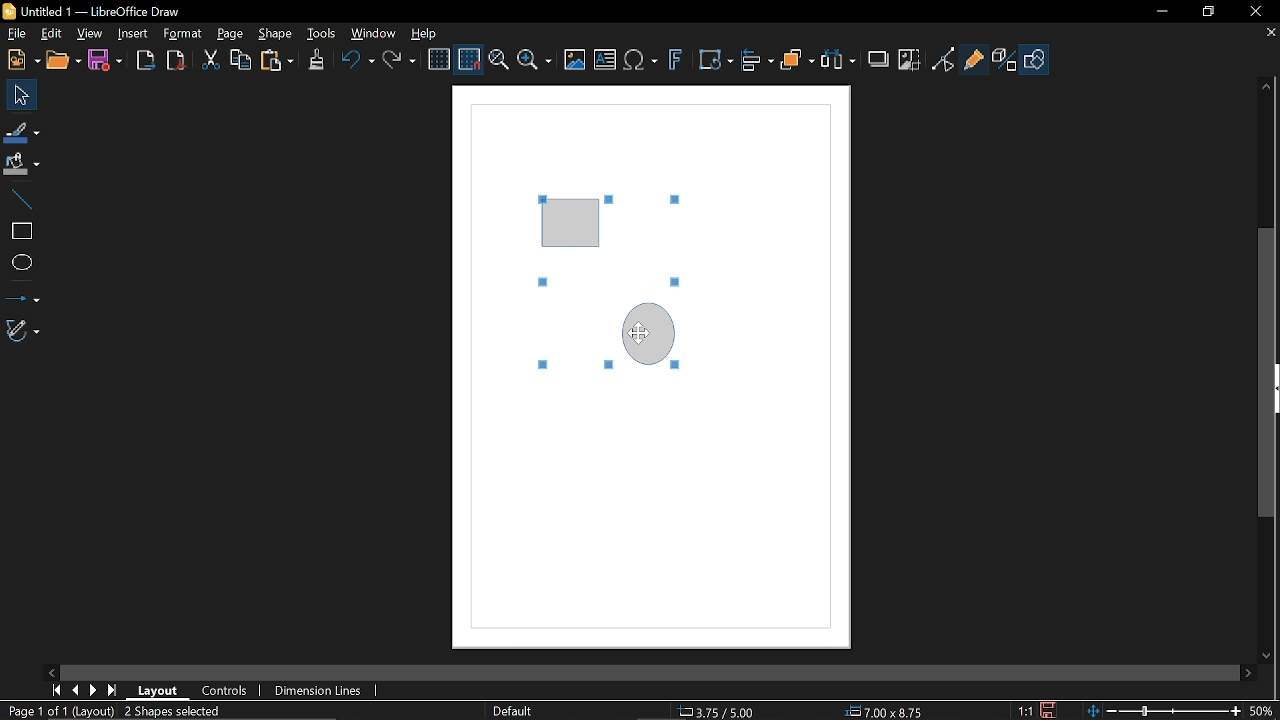  I want to click on Display grid, so click(439, 59).